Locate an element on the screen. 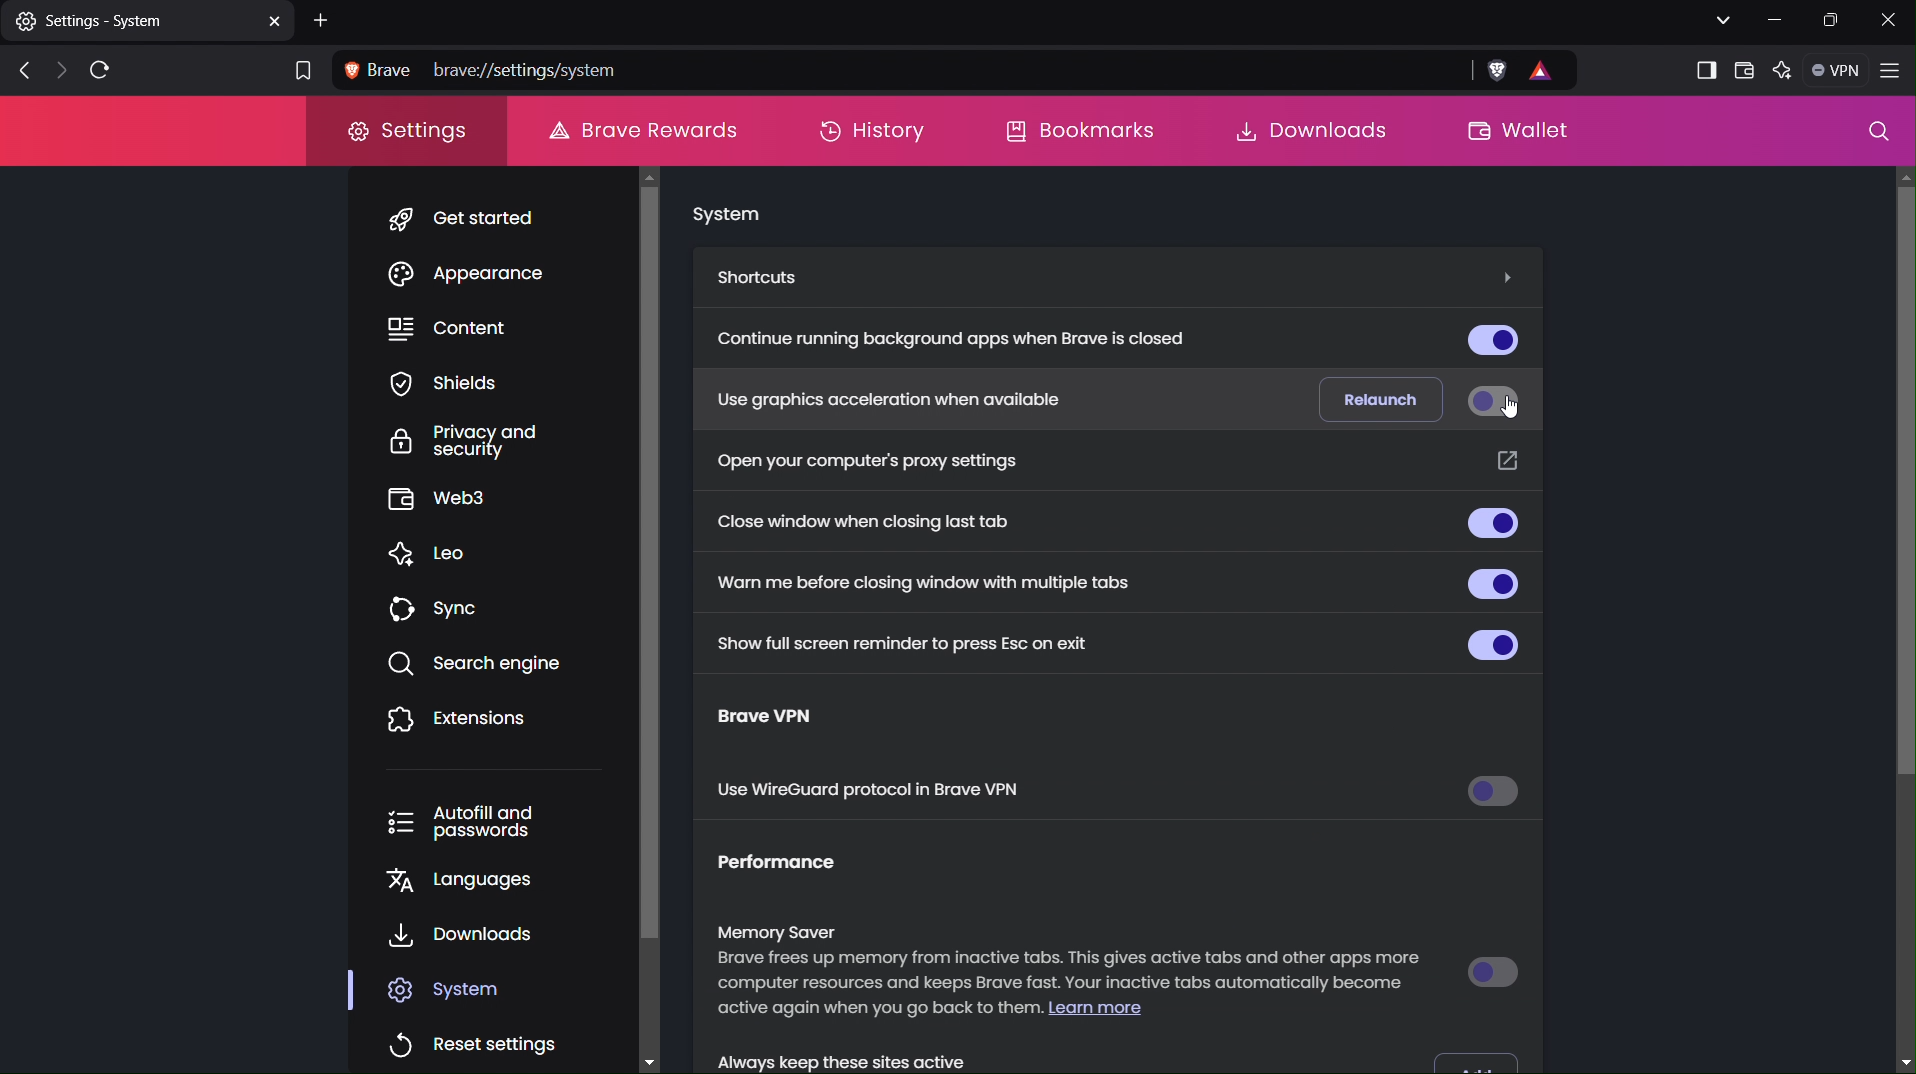 This screenshot has width=1916, height=1074. Button is located at coordinates (1491, 525).